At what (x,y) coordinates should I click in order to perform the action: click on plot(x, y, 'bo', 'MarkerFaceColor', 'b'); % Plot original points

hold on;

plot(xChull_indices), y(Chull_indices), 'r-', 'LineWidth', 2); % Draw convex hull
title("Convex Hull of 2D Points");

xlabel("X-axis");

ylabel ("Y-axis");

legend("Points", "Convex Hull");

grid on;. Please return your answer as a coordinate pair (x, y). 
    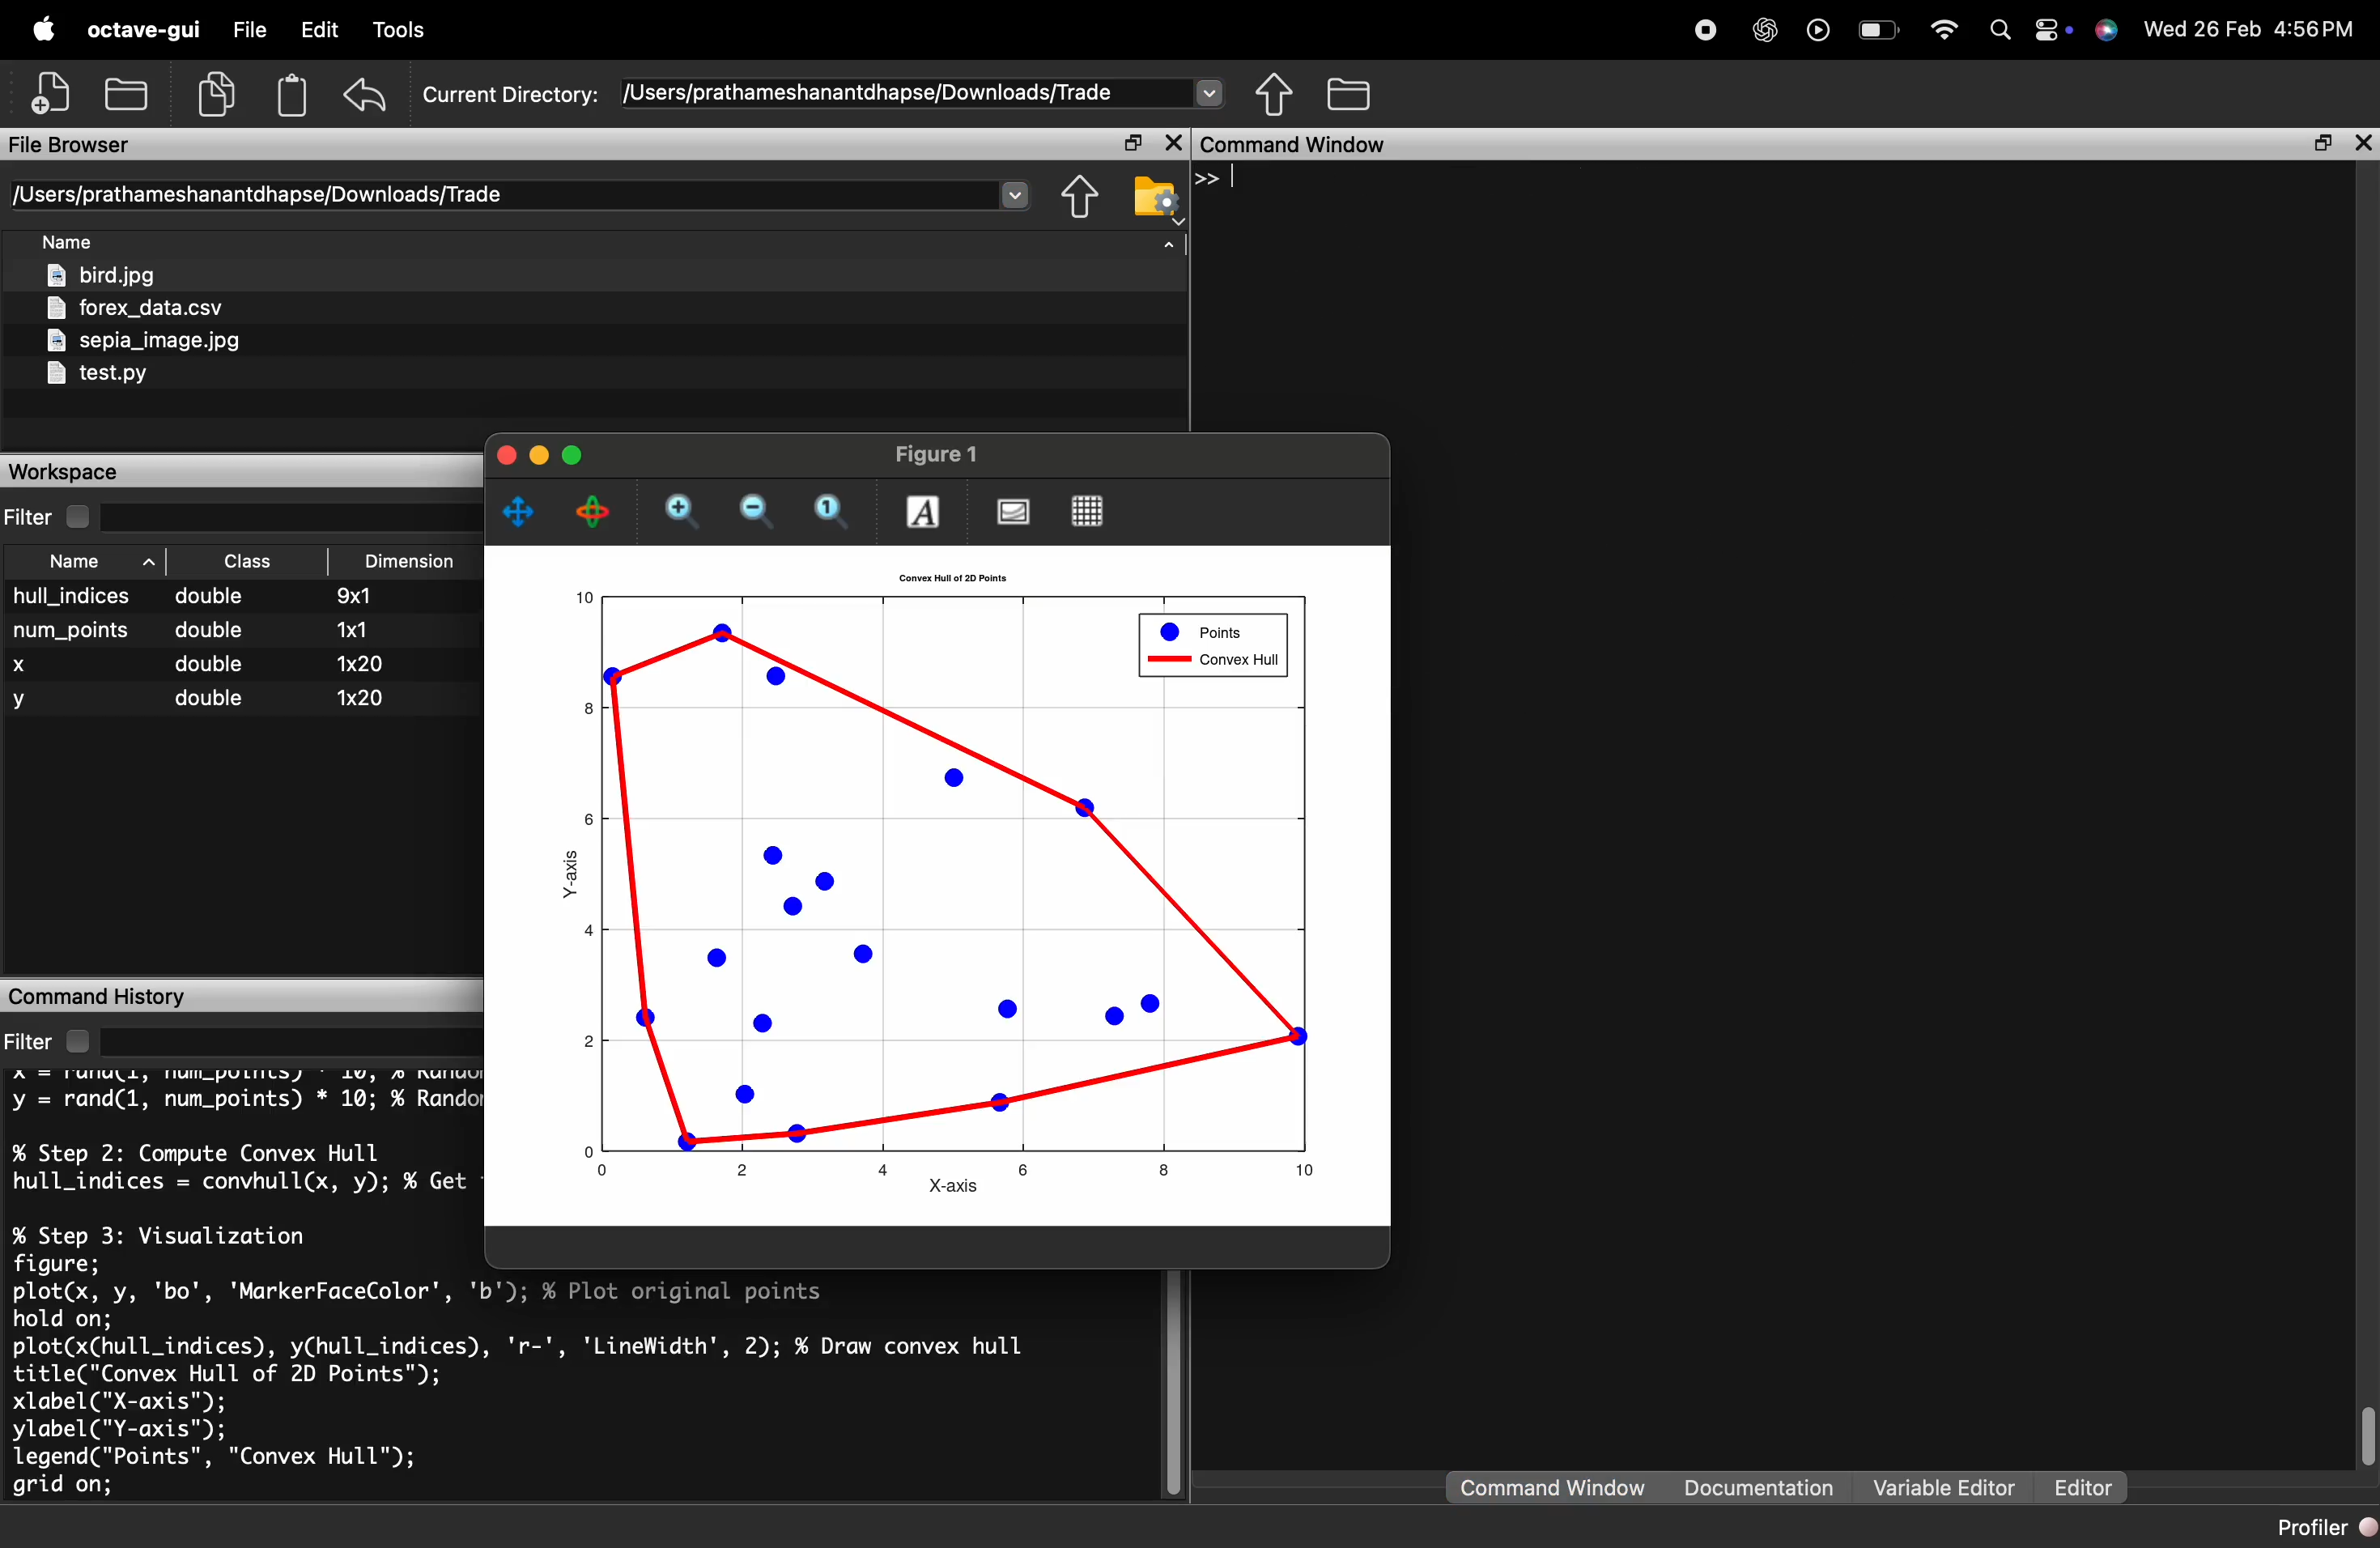
    Looking at the image, I should click on (526, 1391).